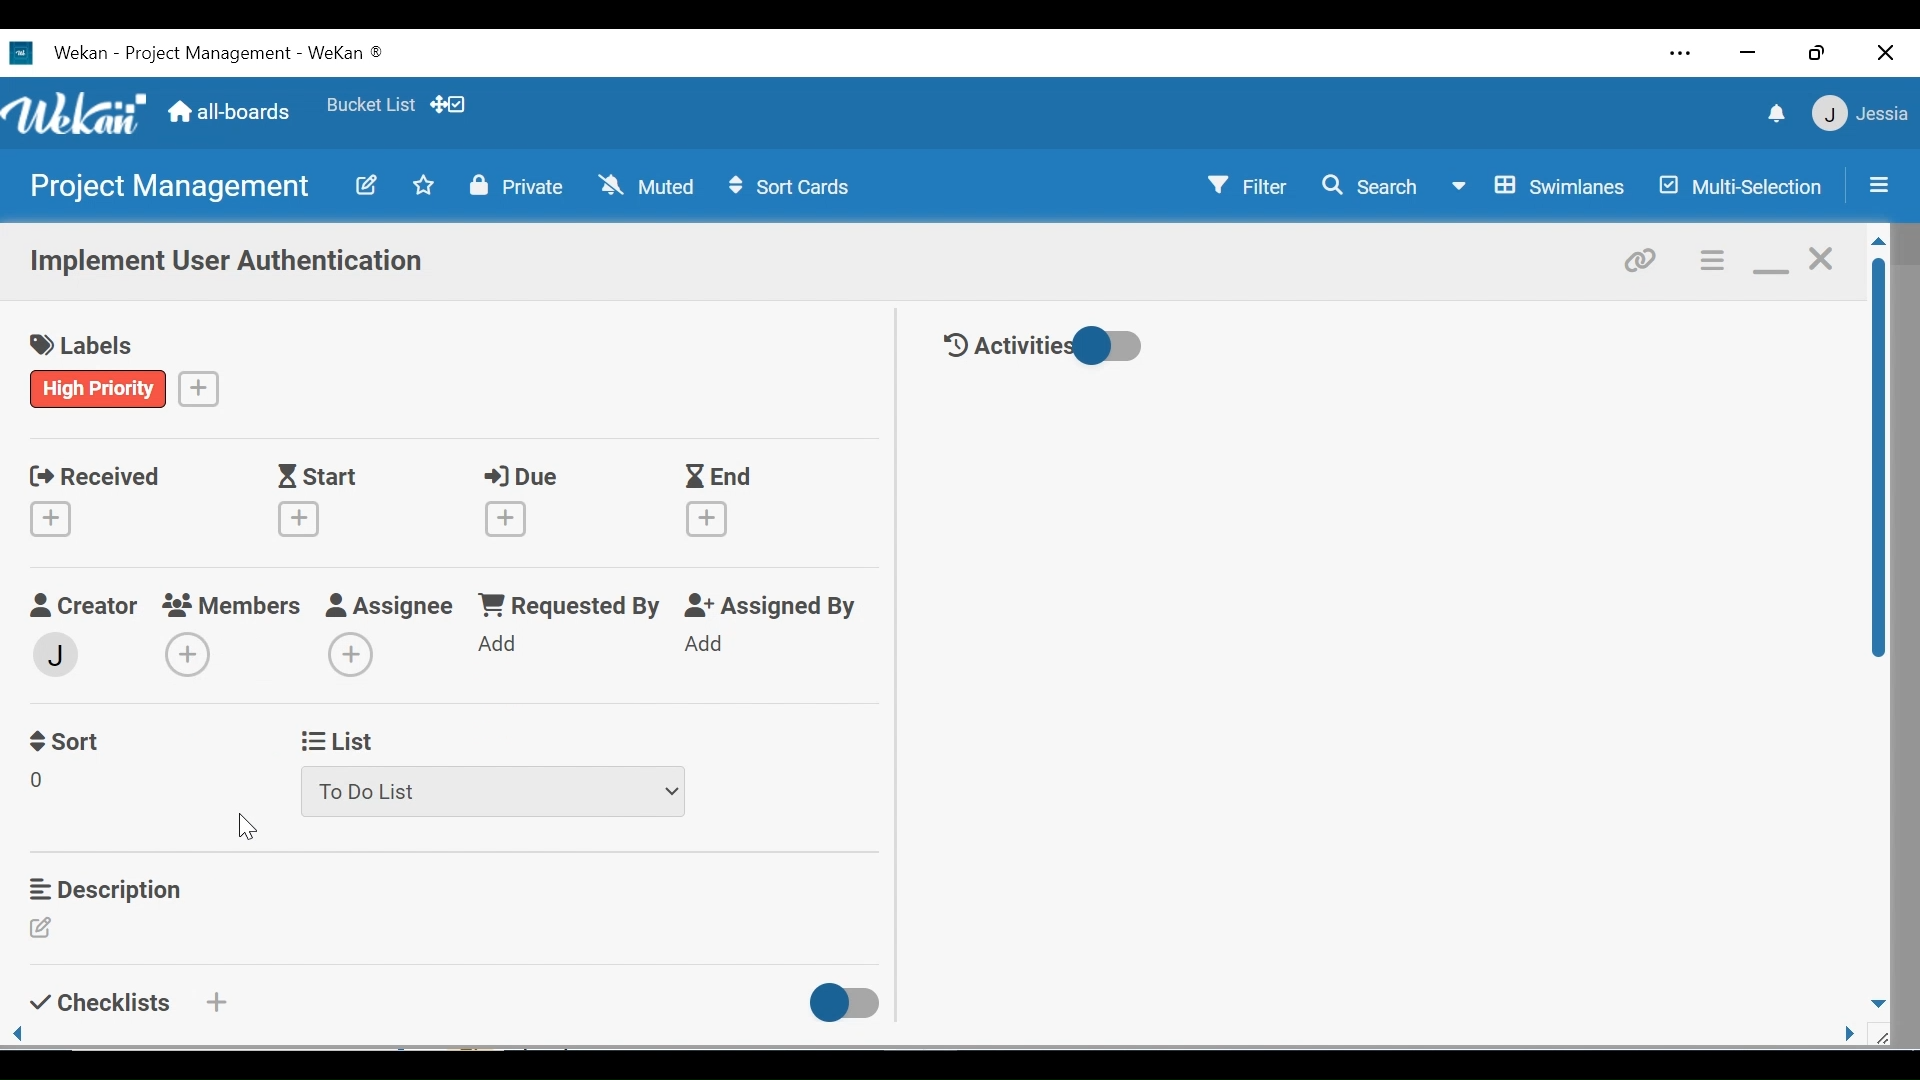 The image size is (1920, 1080). Describe the element at coordinates (1819, 258) in the screenshot. I see `close` at that location.